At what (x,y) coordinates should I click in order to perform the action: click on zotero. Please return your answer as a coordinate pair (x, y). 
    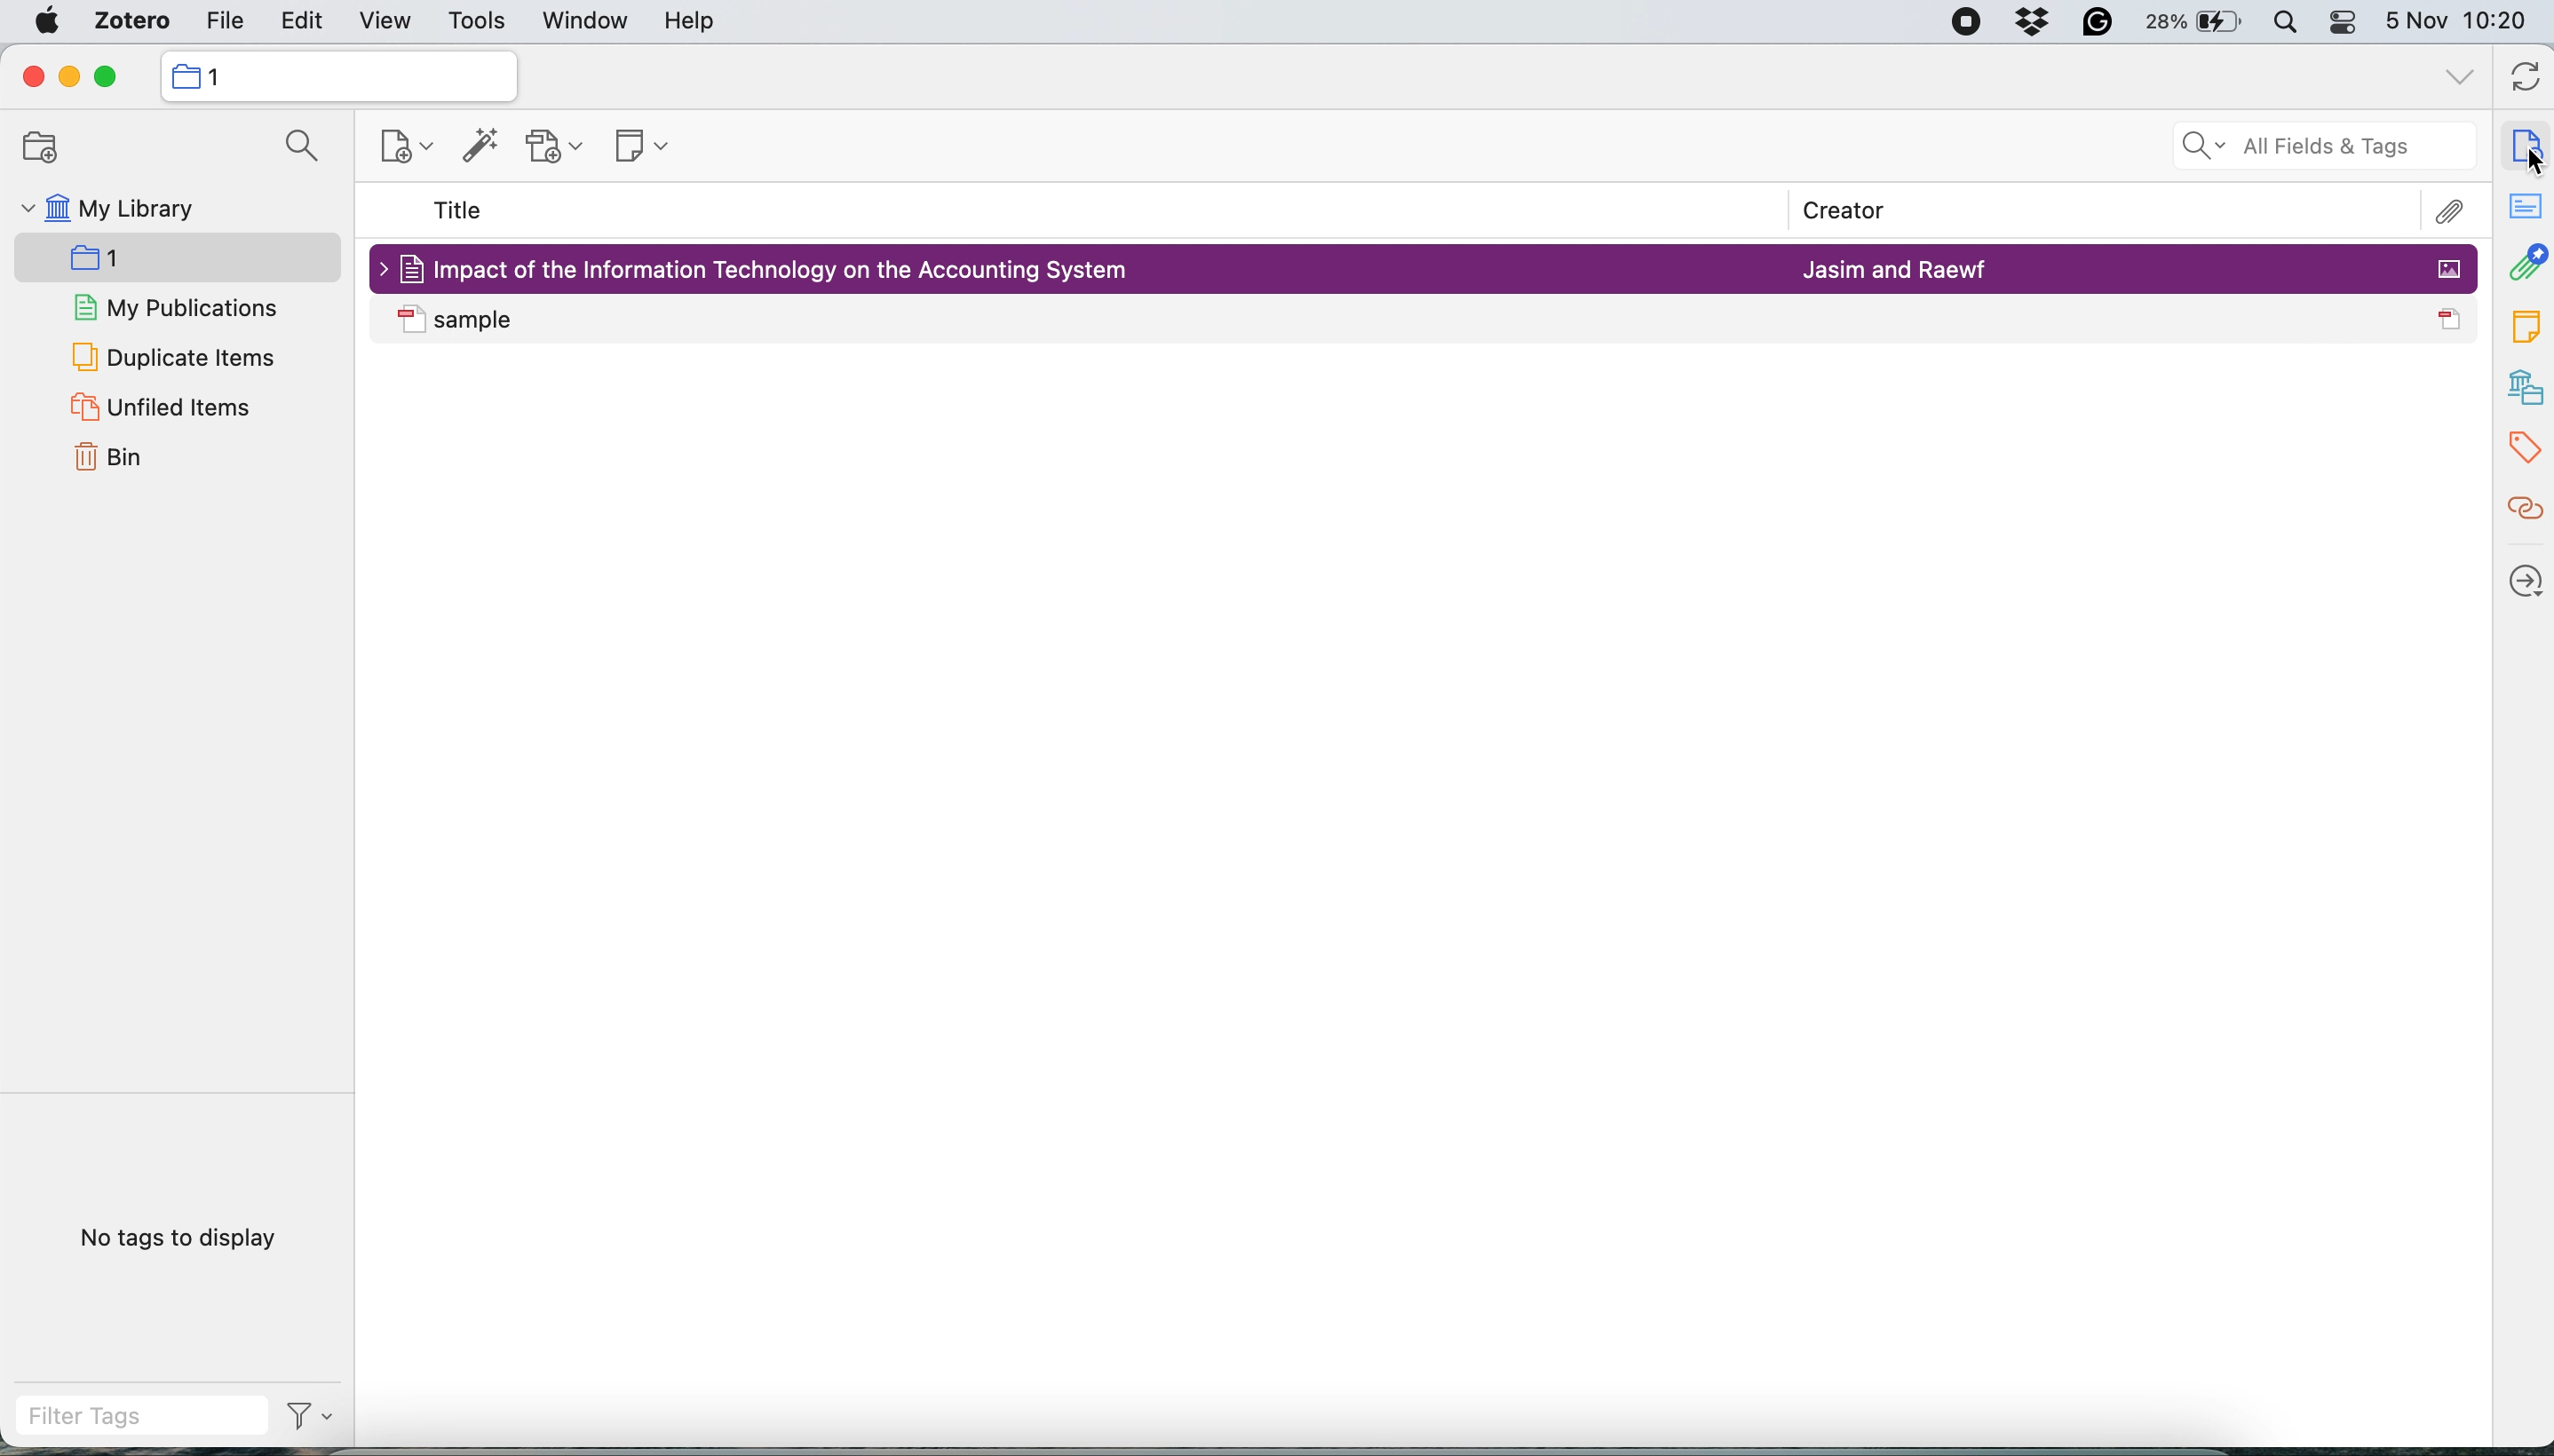
    Looking at the image, I should click on (127, 23).